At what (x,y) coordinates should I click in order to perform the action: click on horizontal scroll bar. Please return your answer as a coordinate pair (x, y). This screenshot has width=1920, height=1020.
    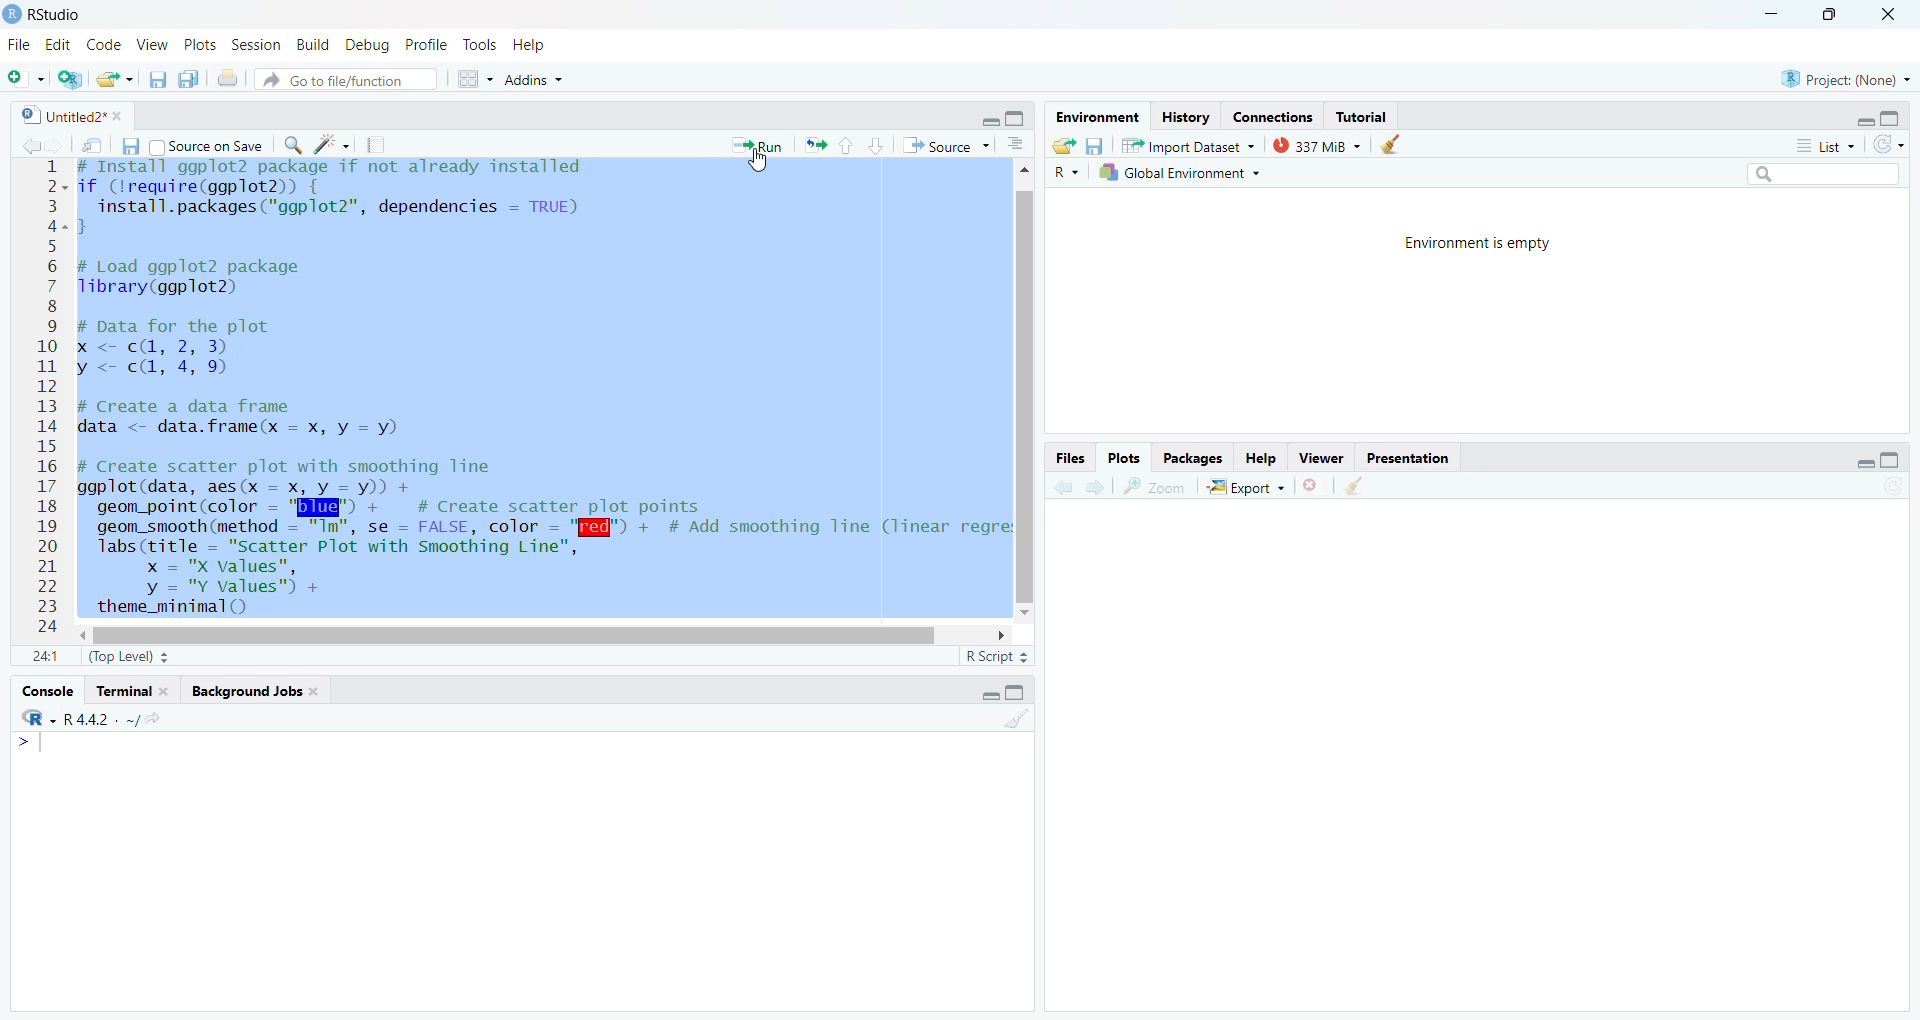
    Looking at the image, I should click on (512, 634).